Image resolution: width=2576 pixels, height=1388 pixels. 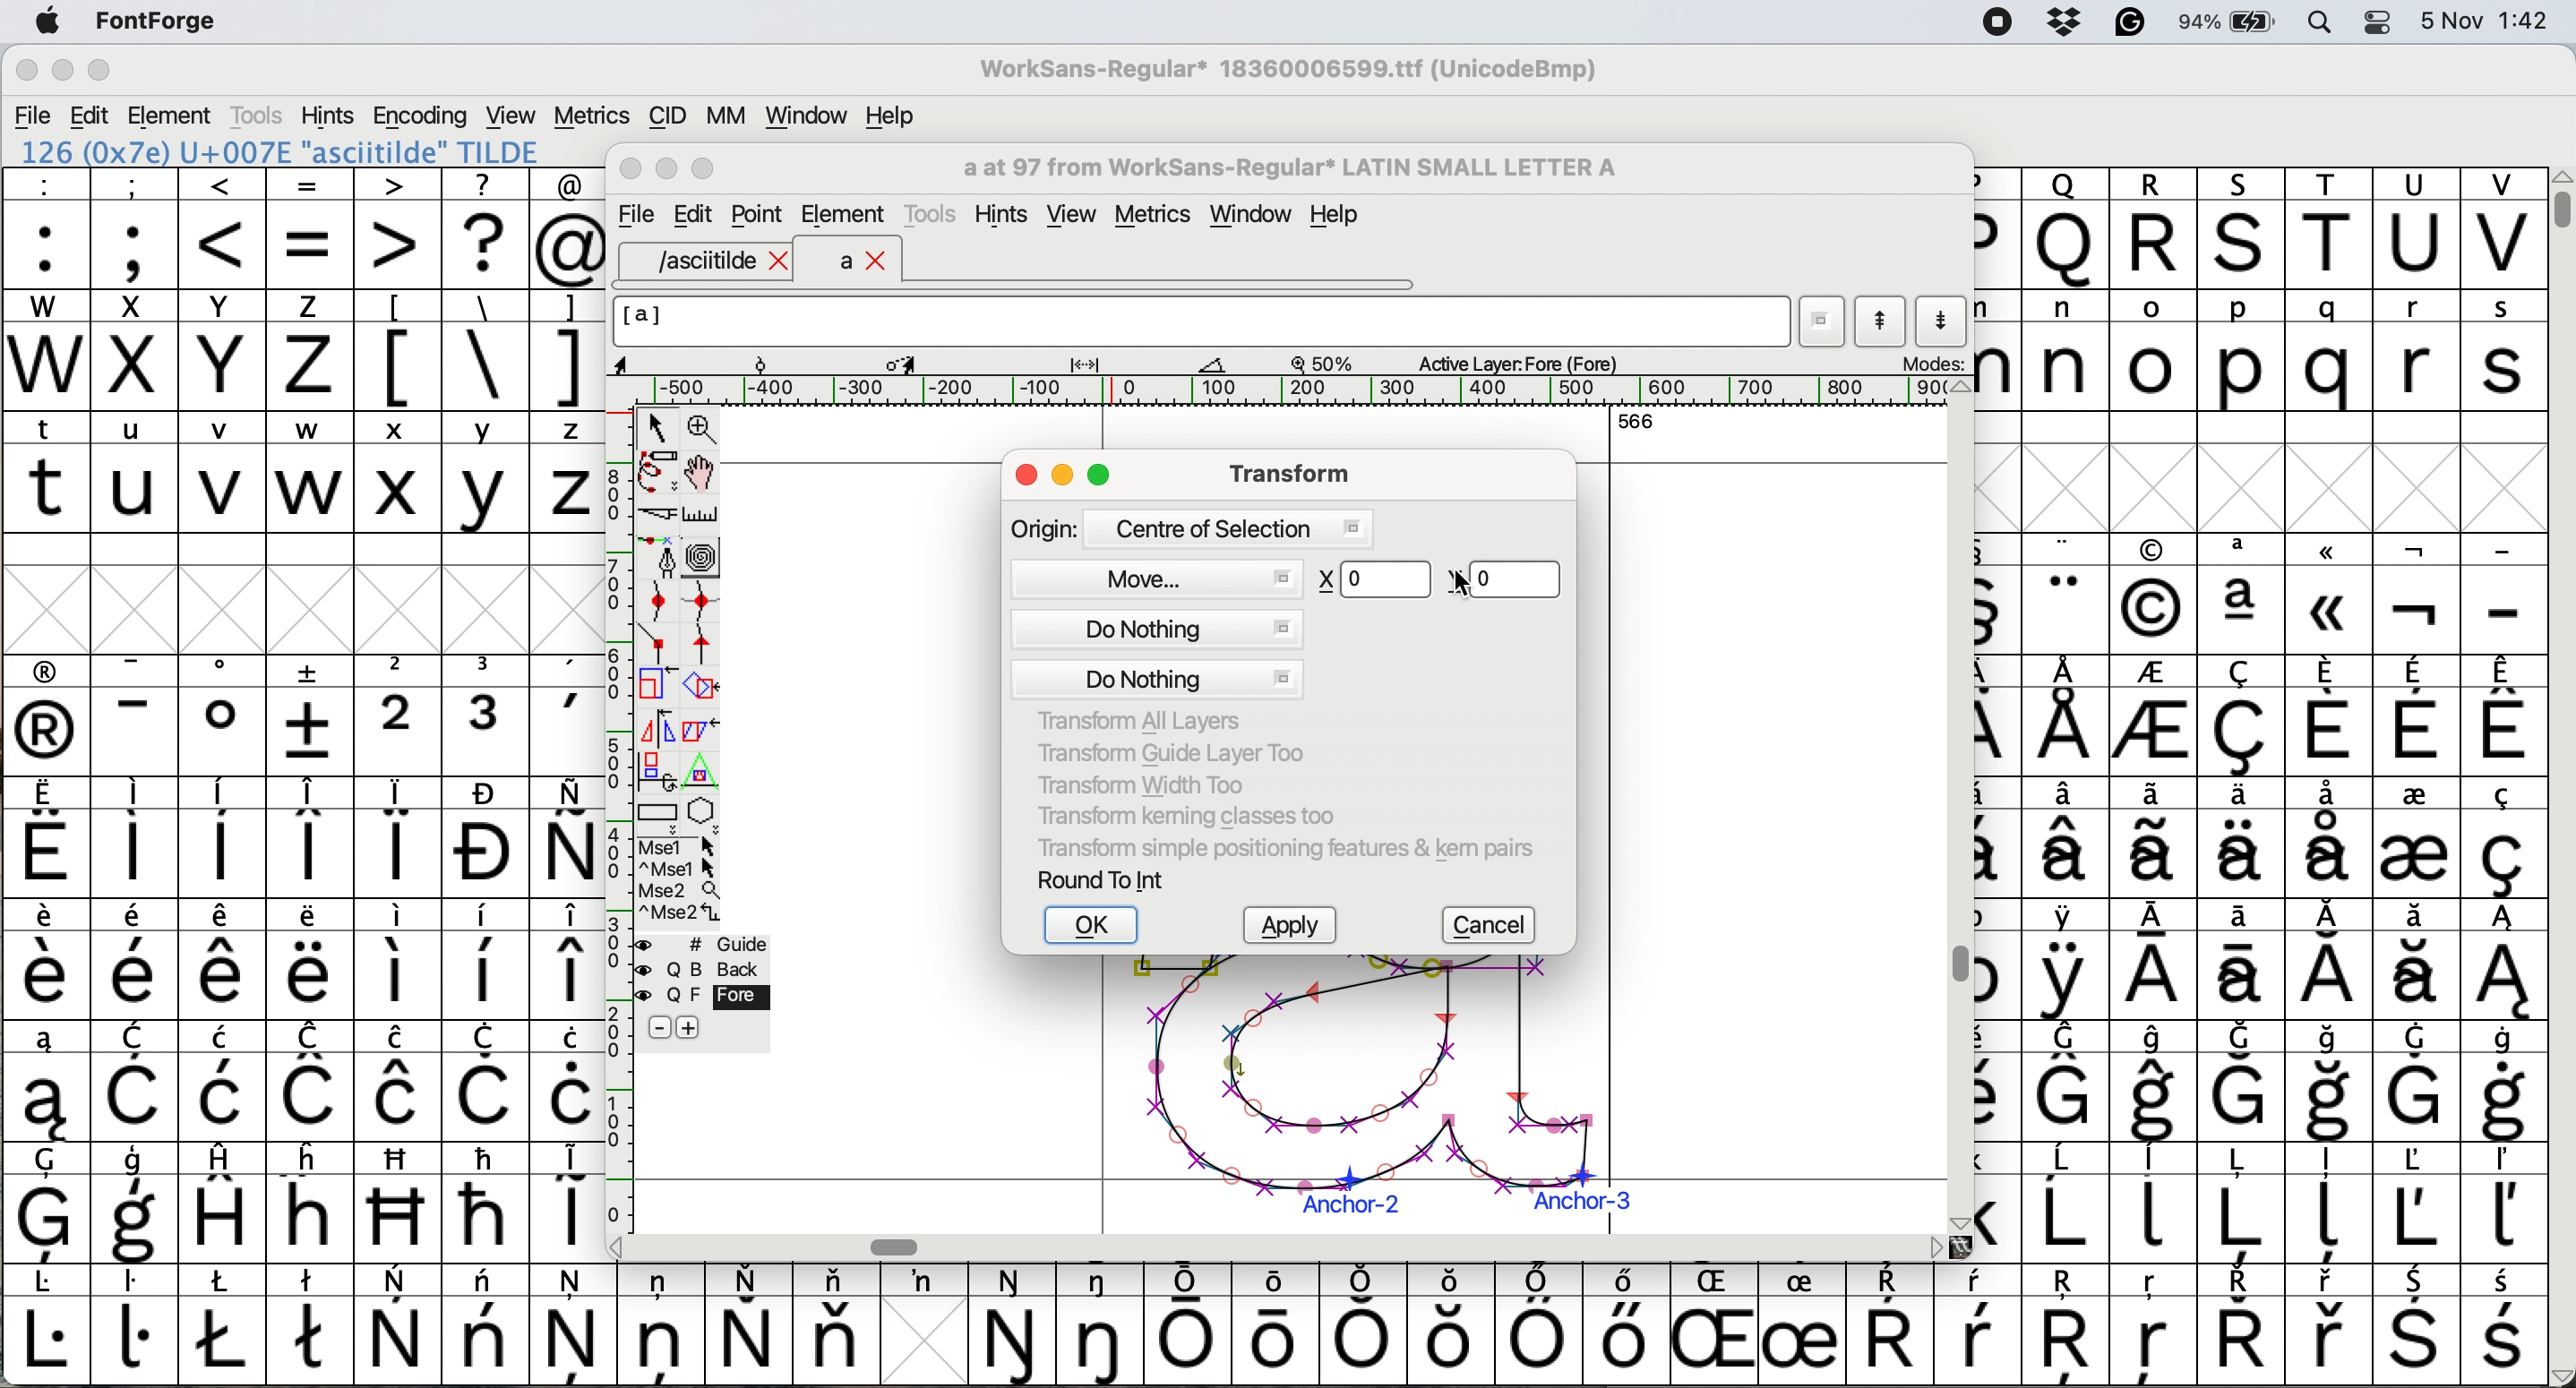 What do you see at coordinates (2245, 717) in the screenshot?
I see `symbol` at bounding box center [2245, 717].